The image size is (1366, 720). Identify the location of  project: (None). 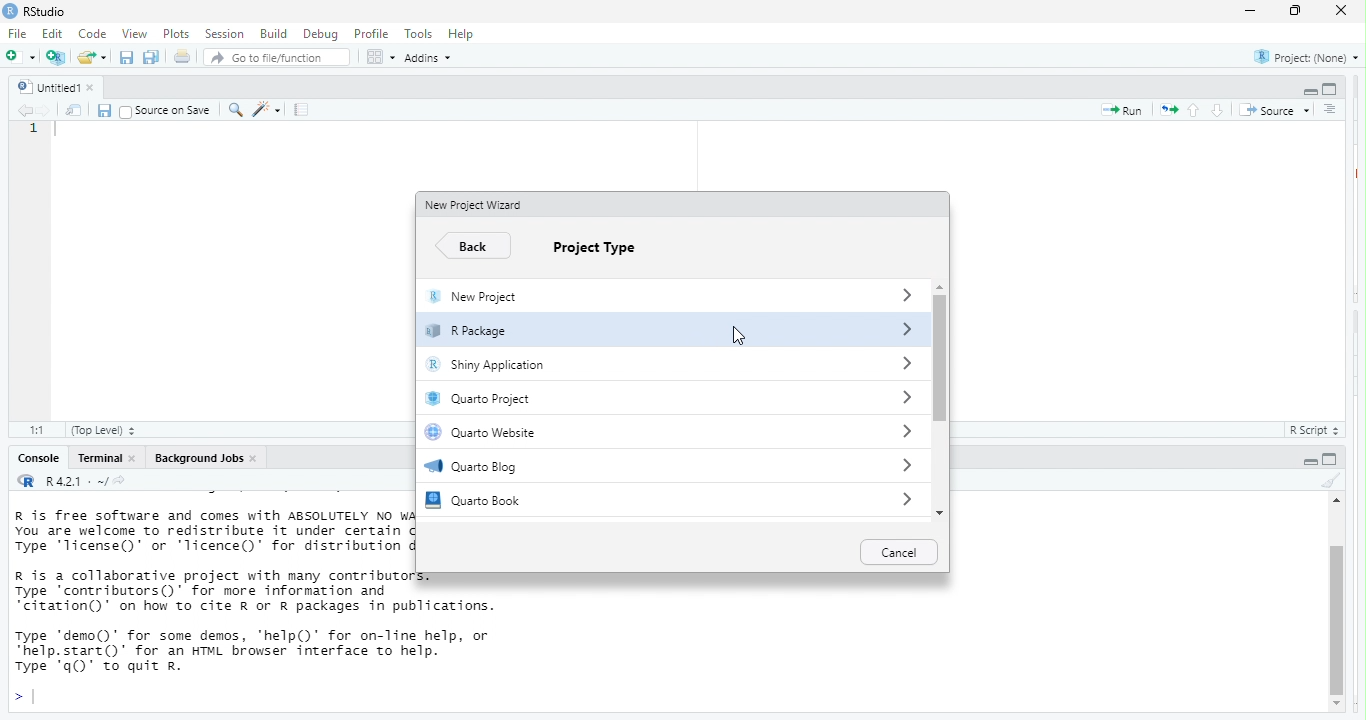
(1305, 59).